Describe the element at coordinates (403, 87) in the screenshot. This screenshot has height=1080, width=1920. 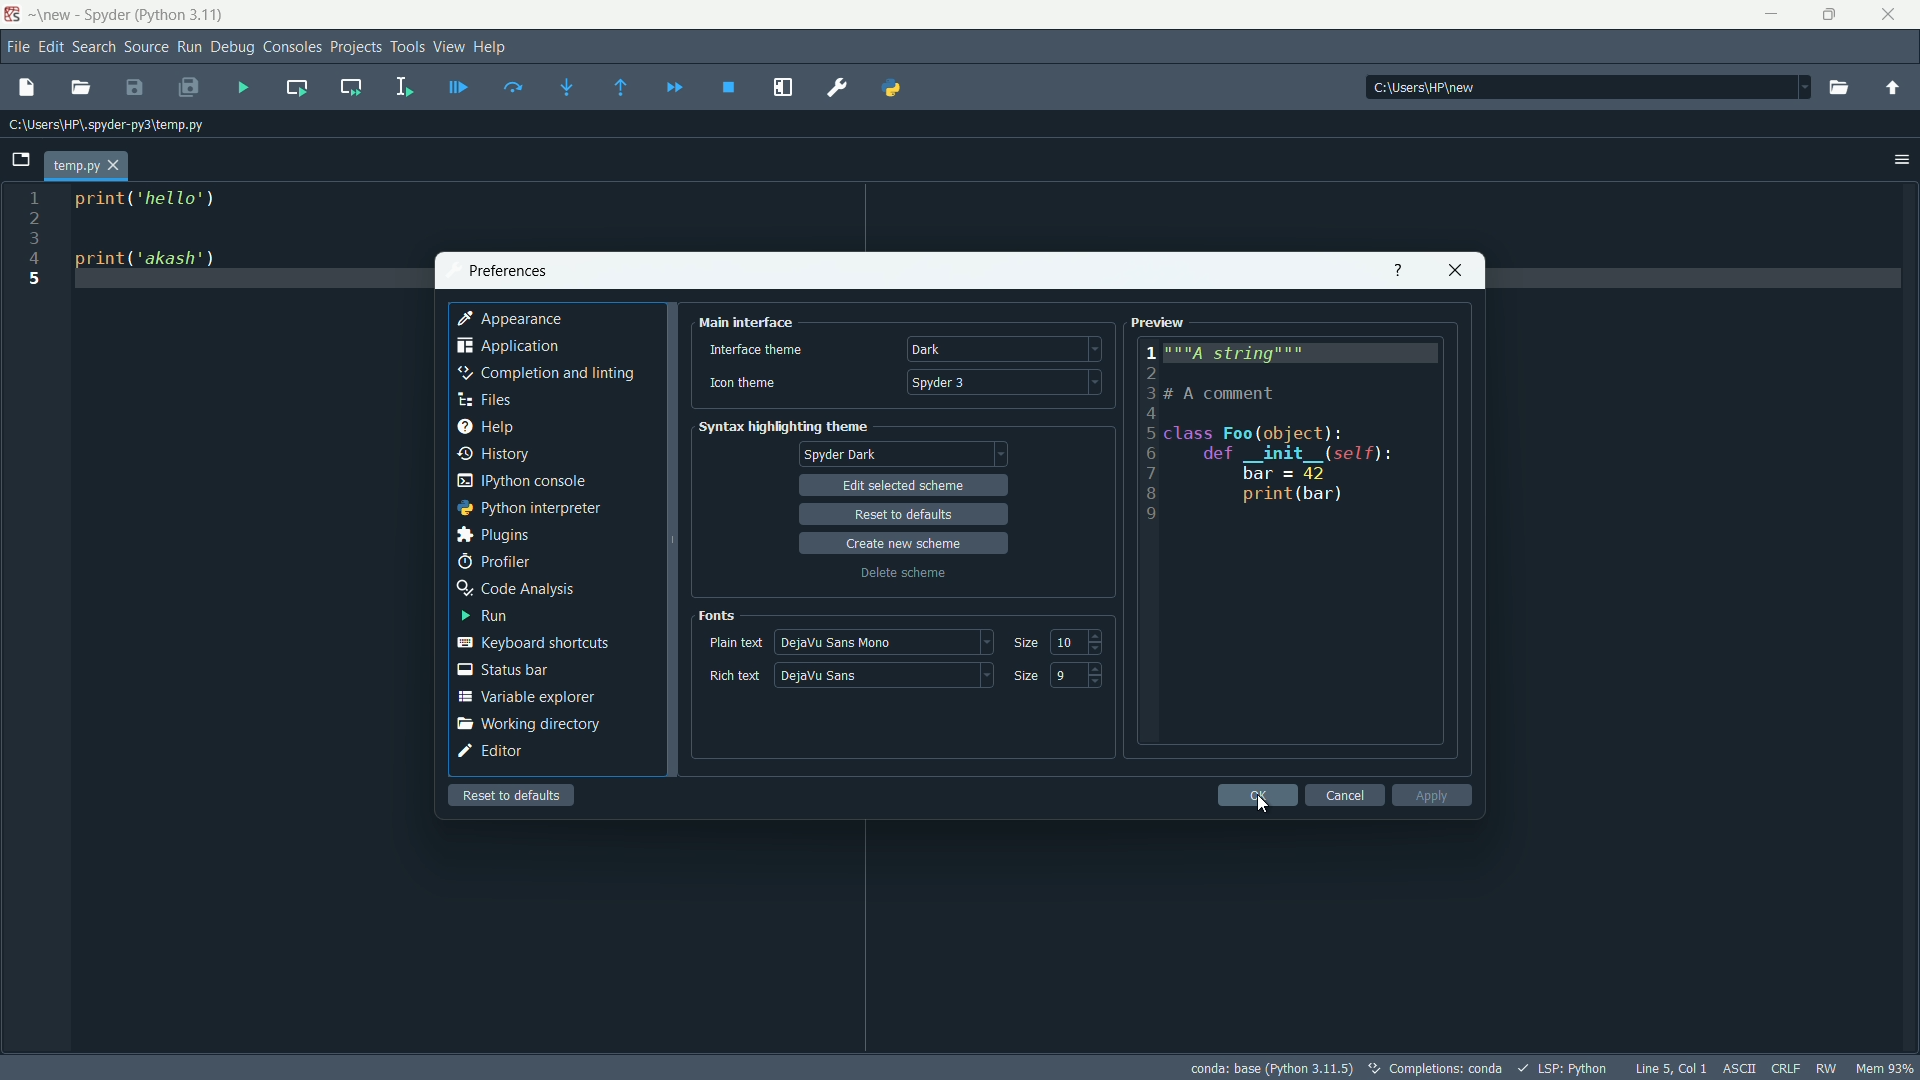
I see `run selection` at that location.